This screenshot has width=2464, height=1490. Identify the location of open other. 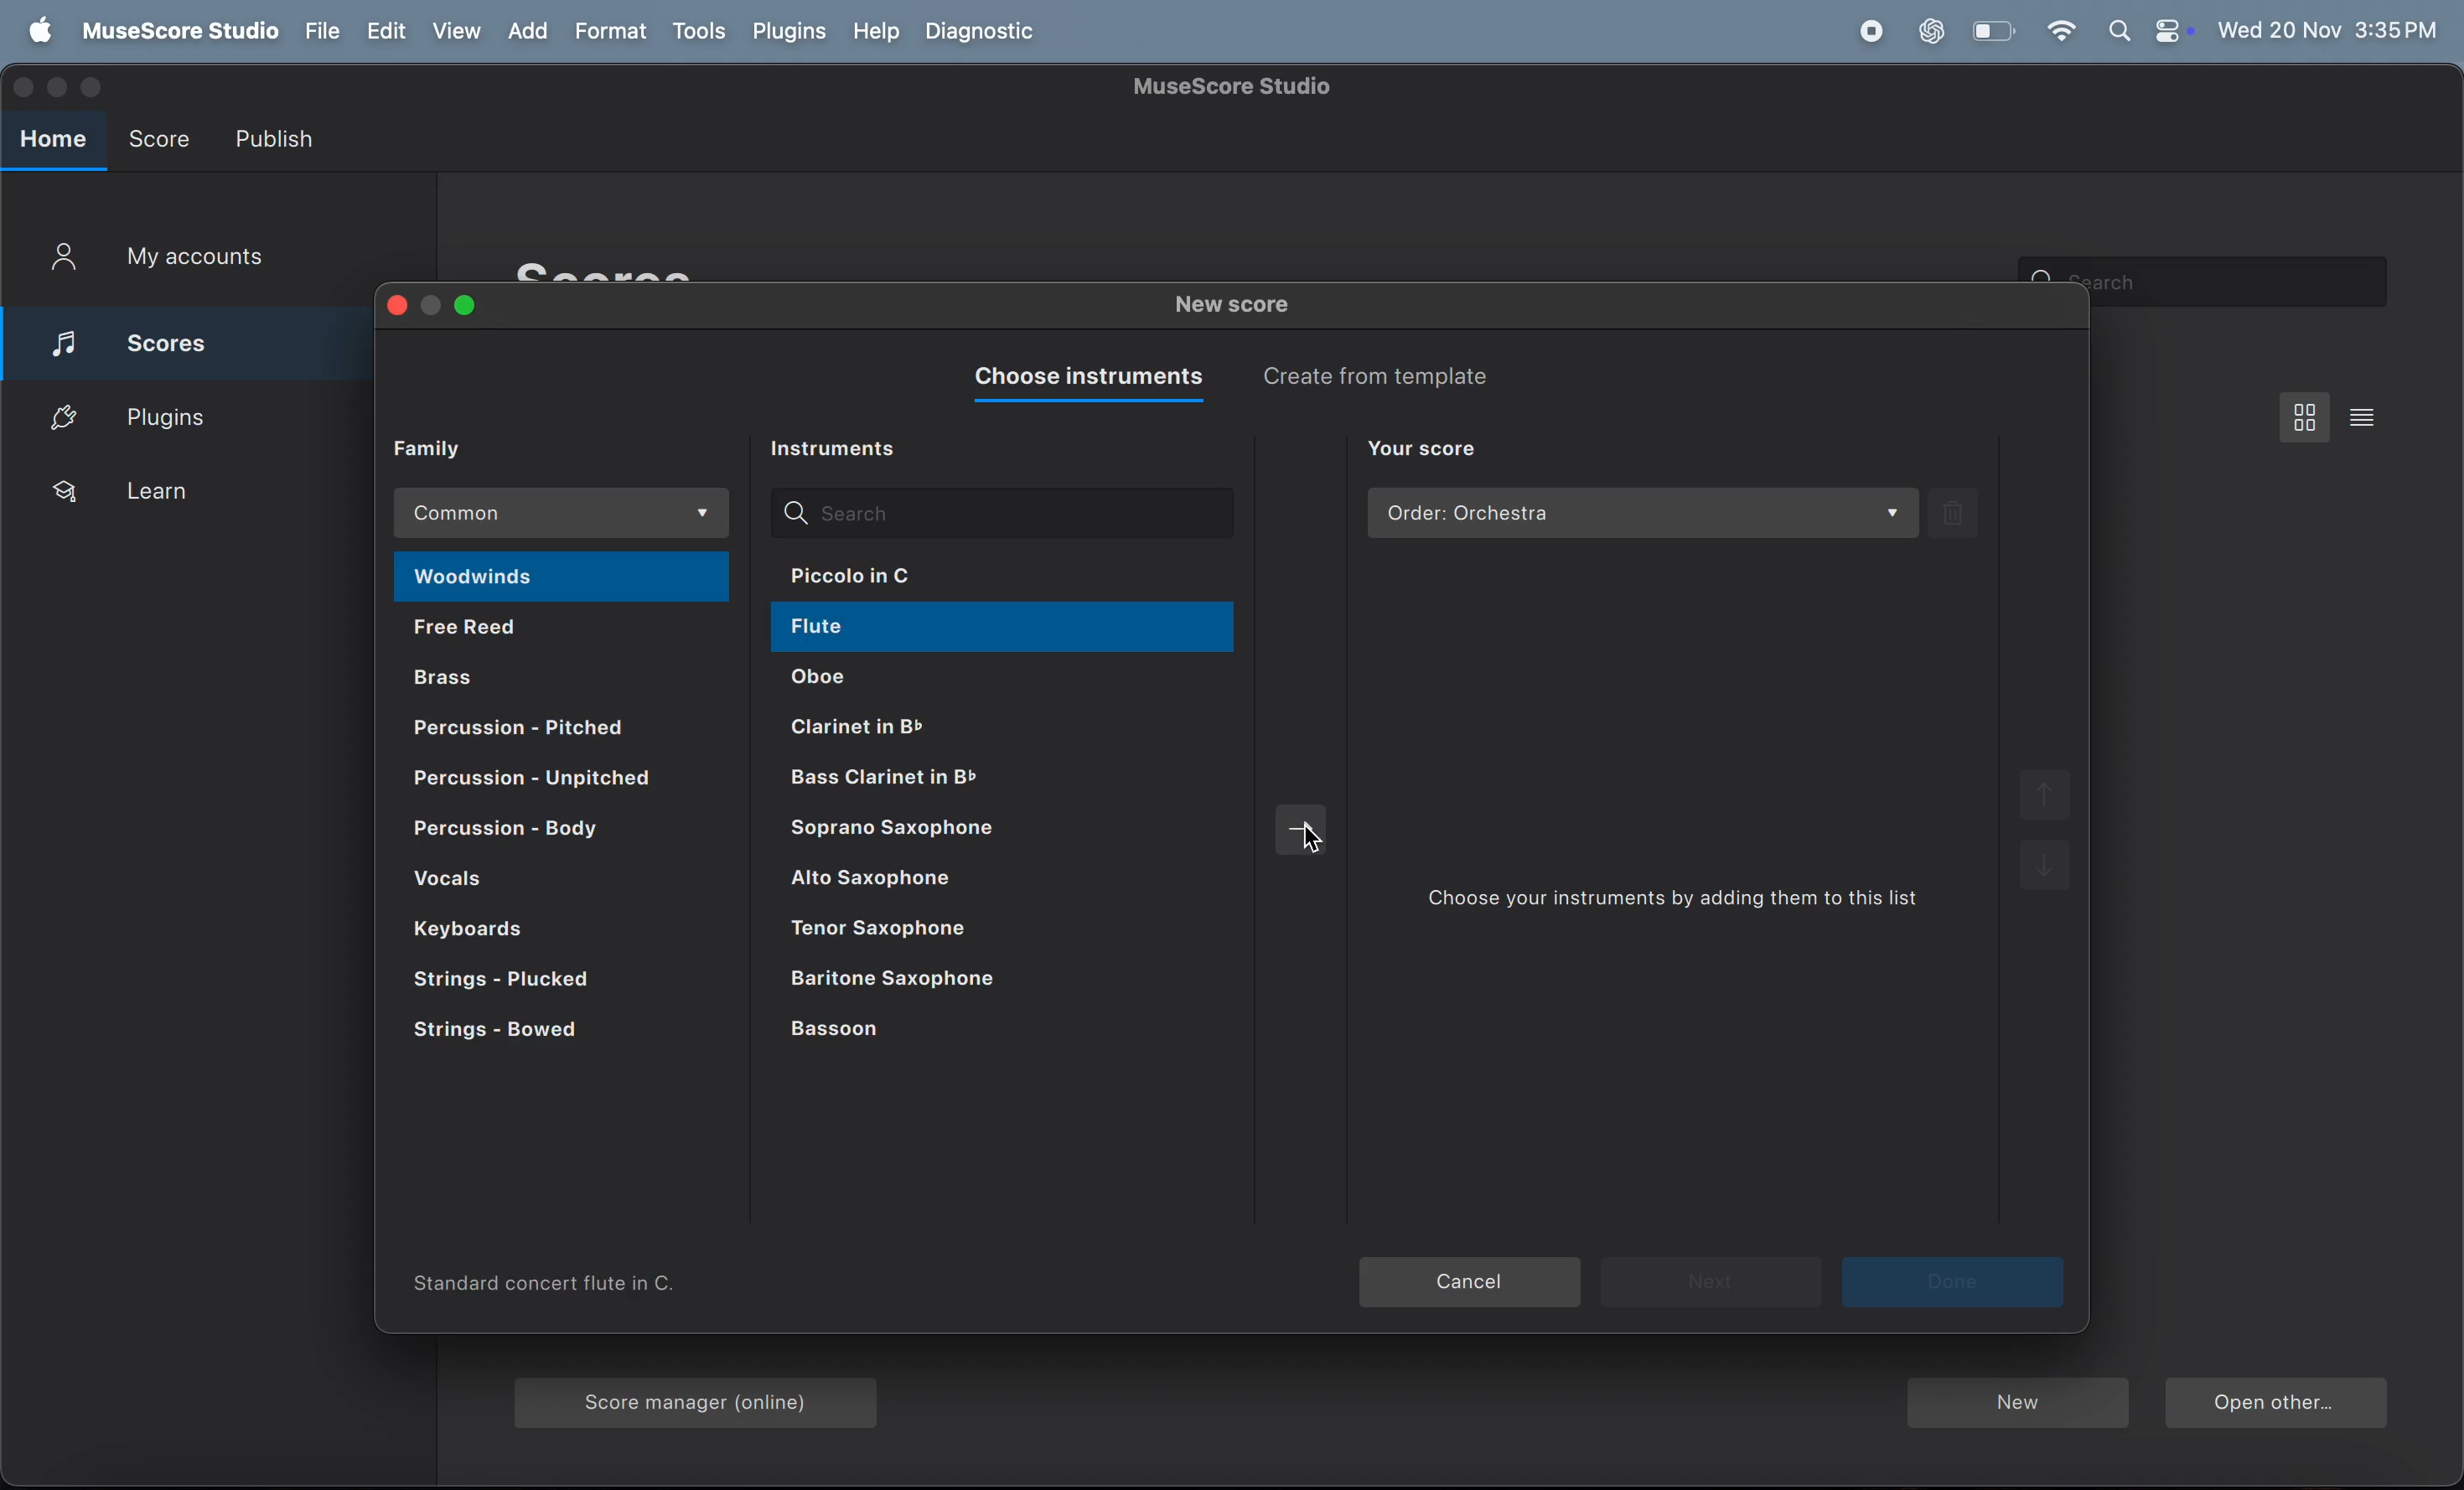
(2275, 1406).